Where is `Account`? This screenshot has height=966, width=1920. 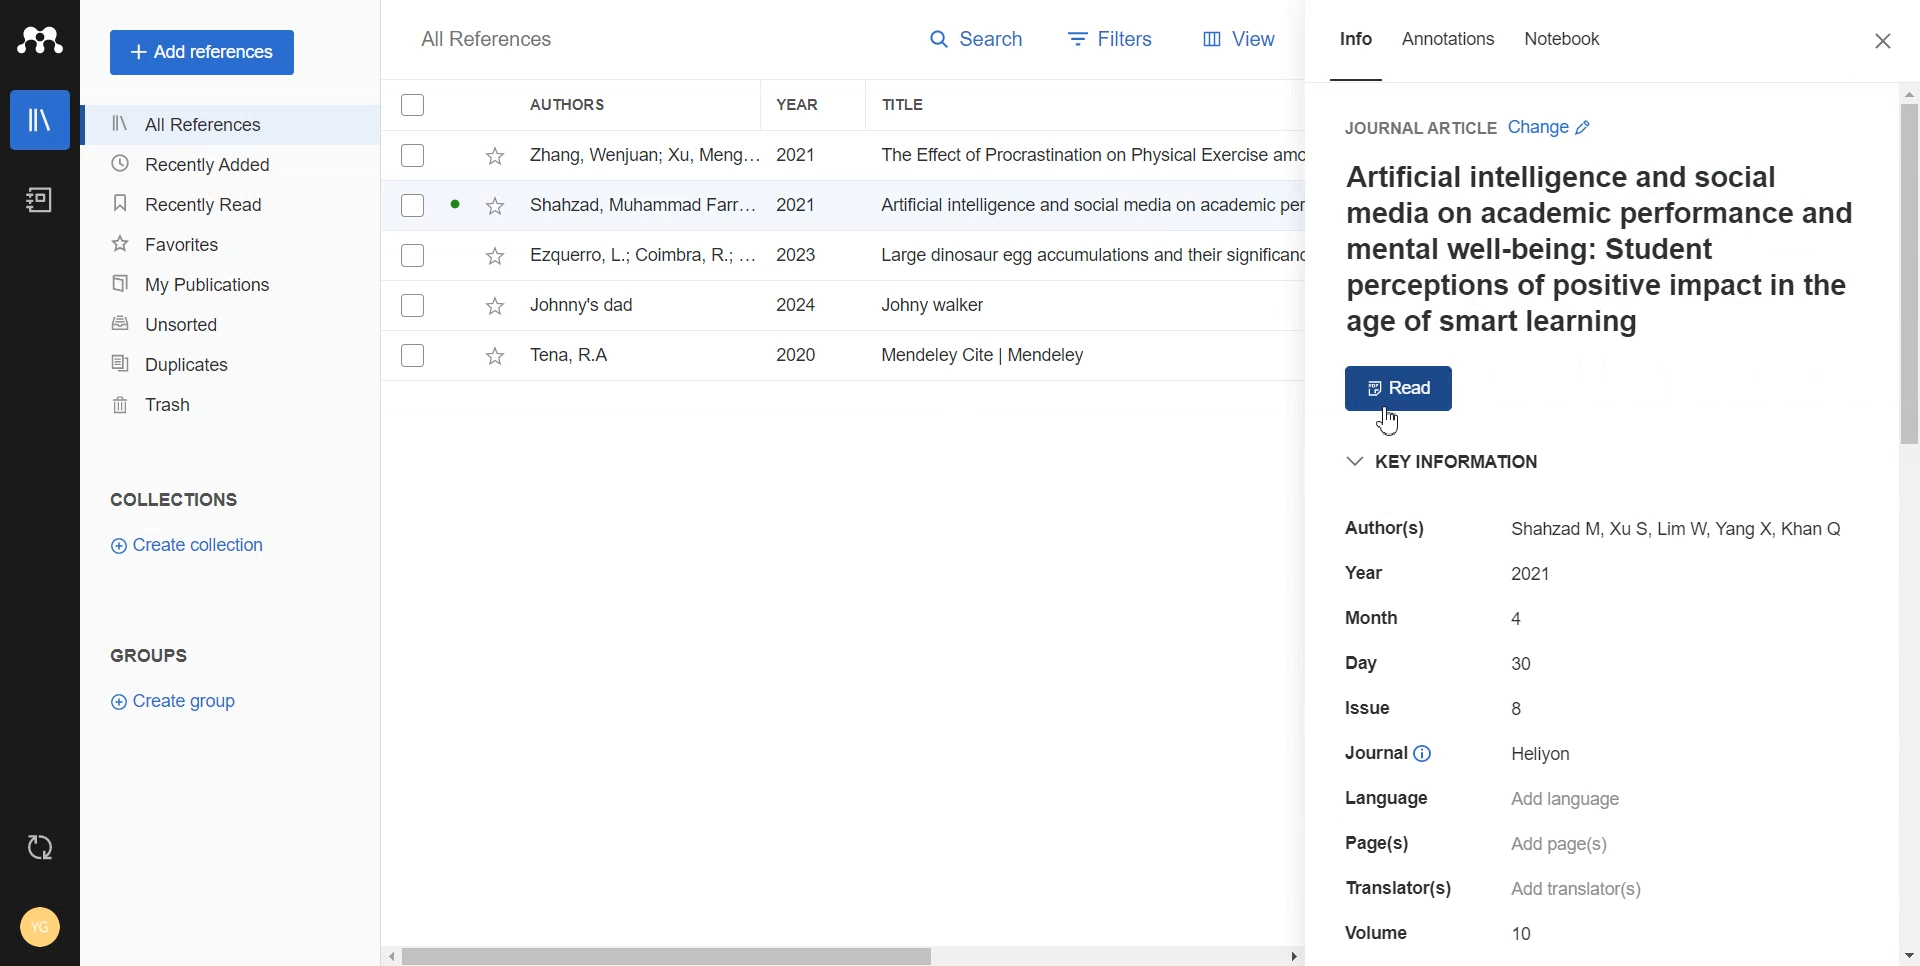 Account is located at coordinates (40, 929).